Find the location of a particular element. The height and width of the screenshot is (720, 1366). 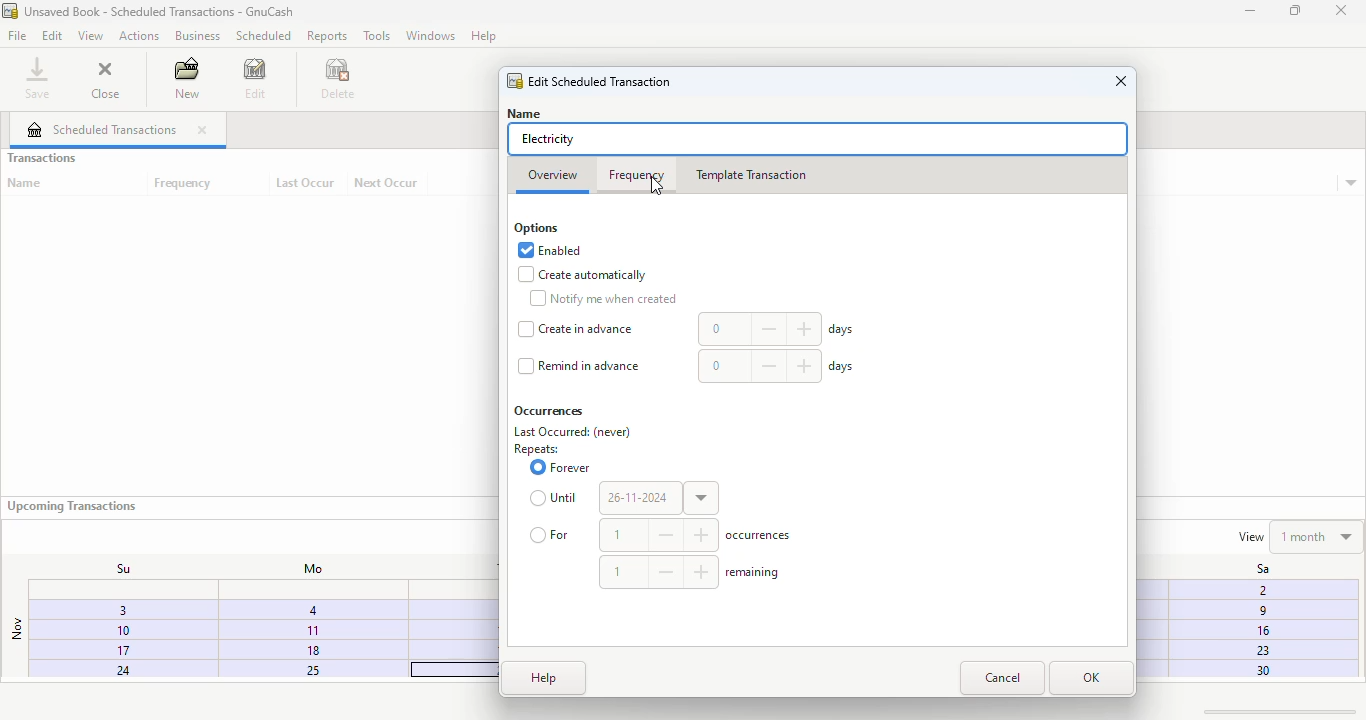

options is located at coordinates (536, 229).